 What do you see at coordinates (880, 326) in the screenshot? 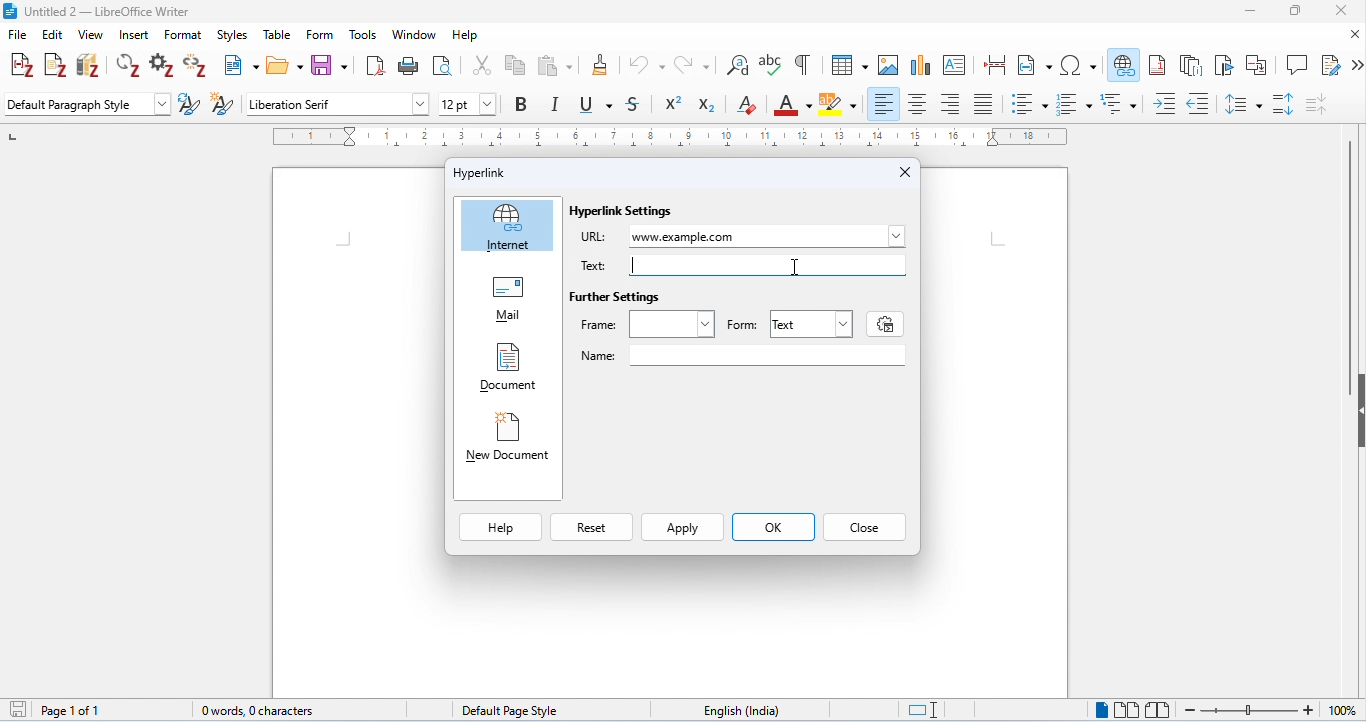
I see `settings` at bounding box center [880, 326].